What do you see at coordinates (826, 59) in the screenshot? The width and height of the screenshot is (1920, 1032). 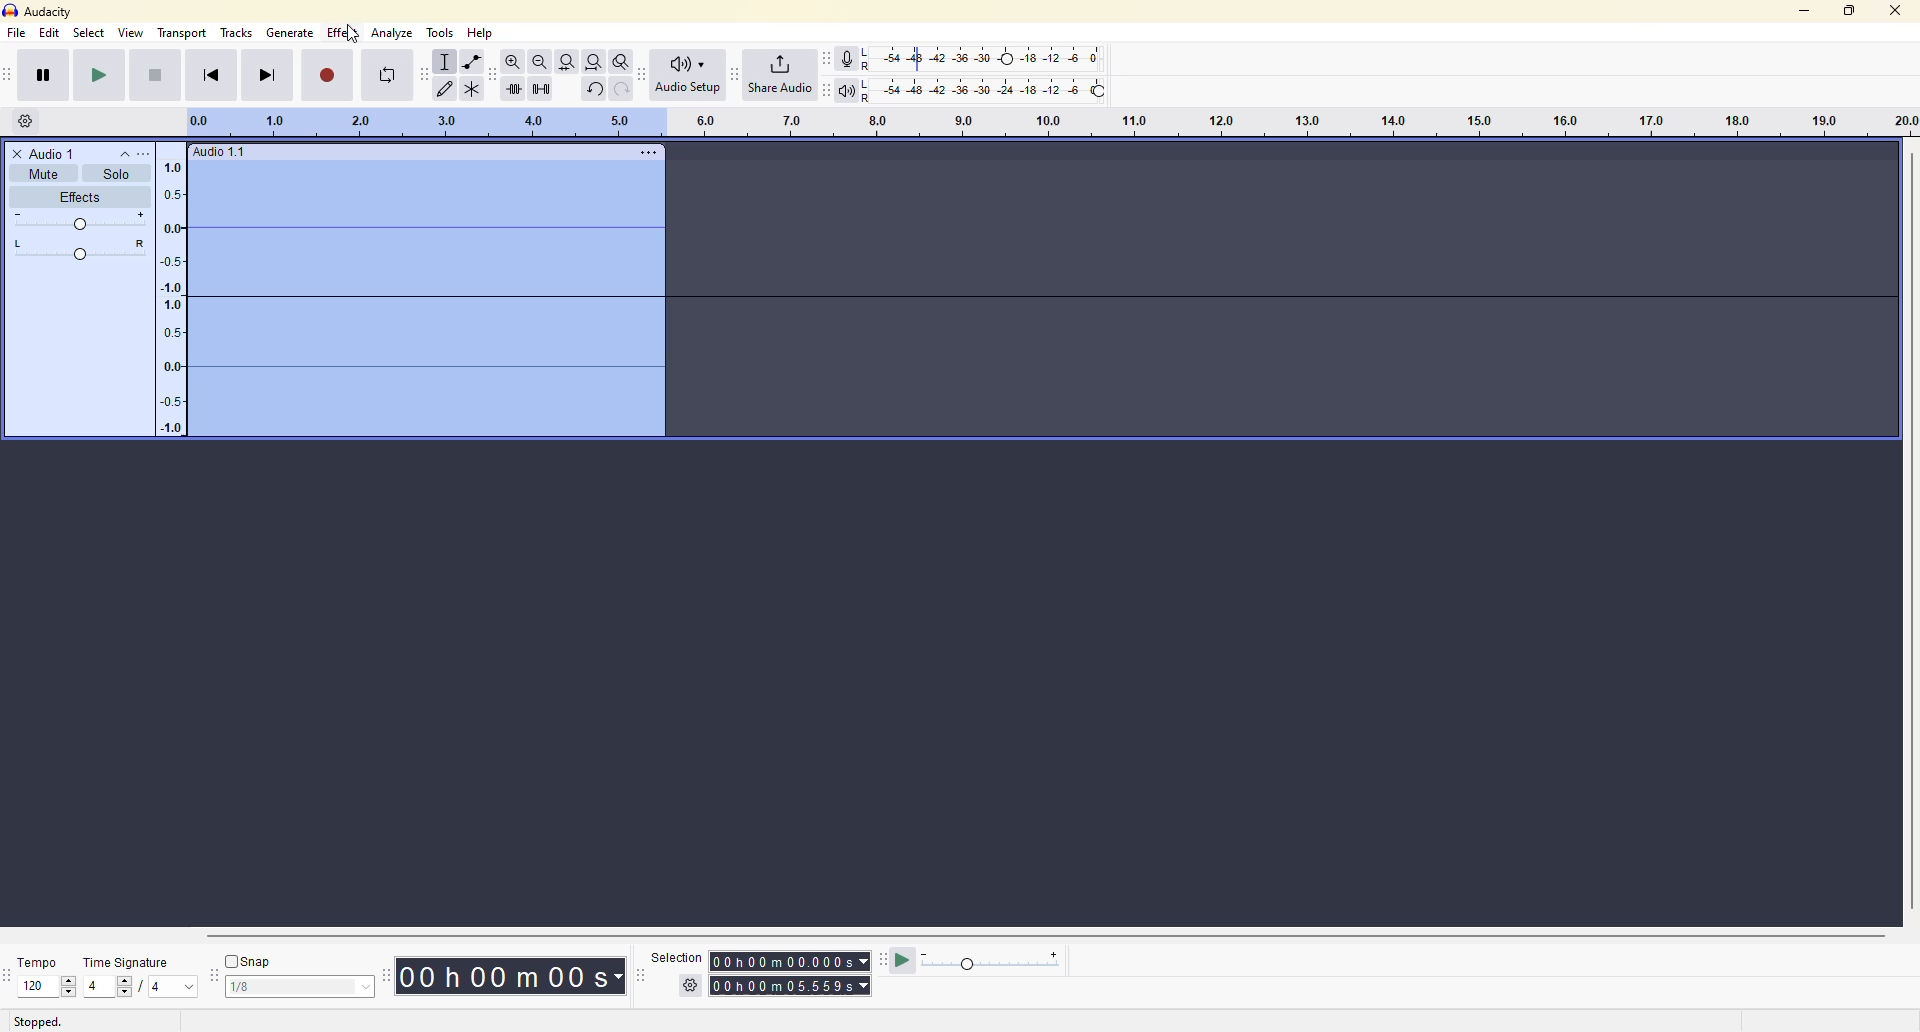 I see `recording meter toolbar` at bounding box center [826, 59].